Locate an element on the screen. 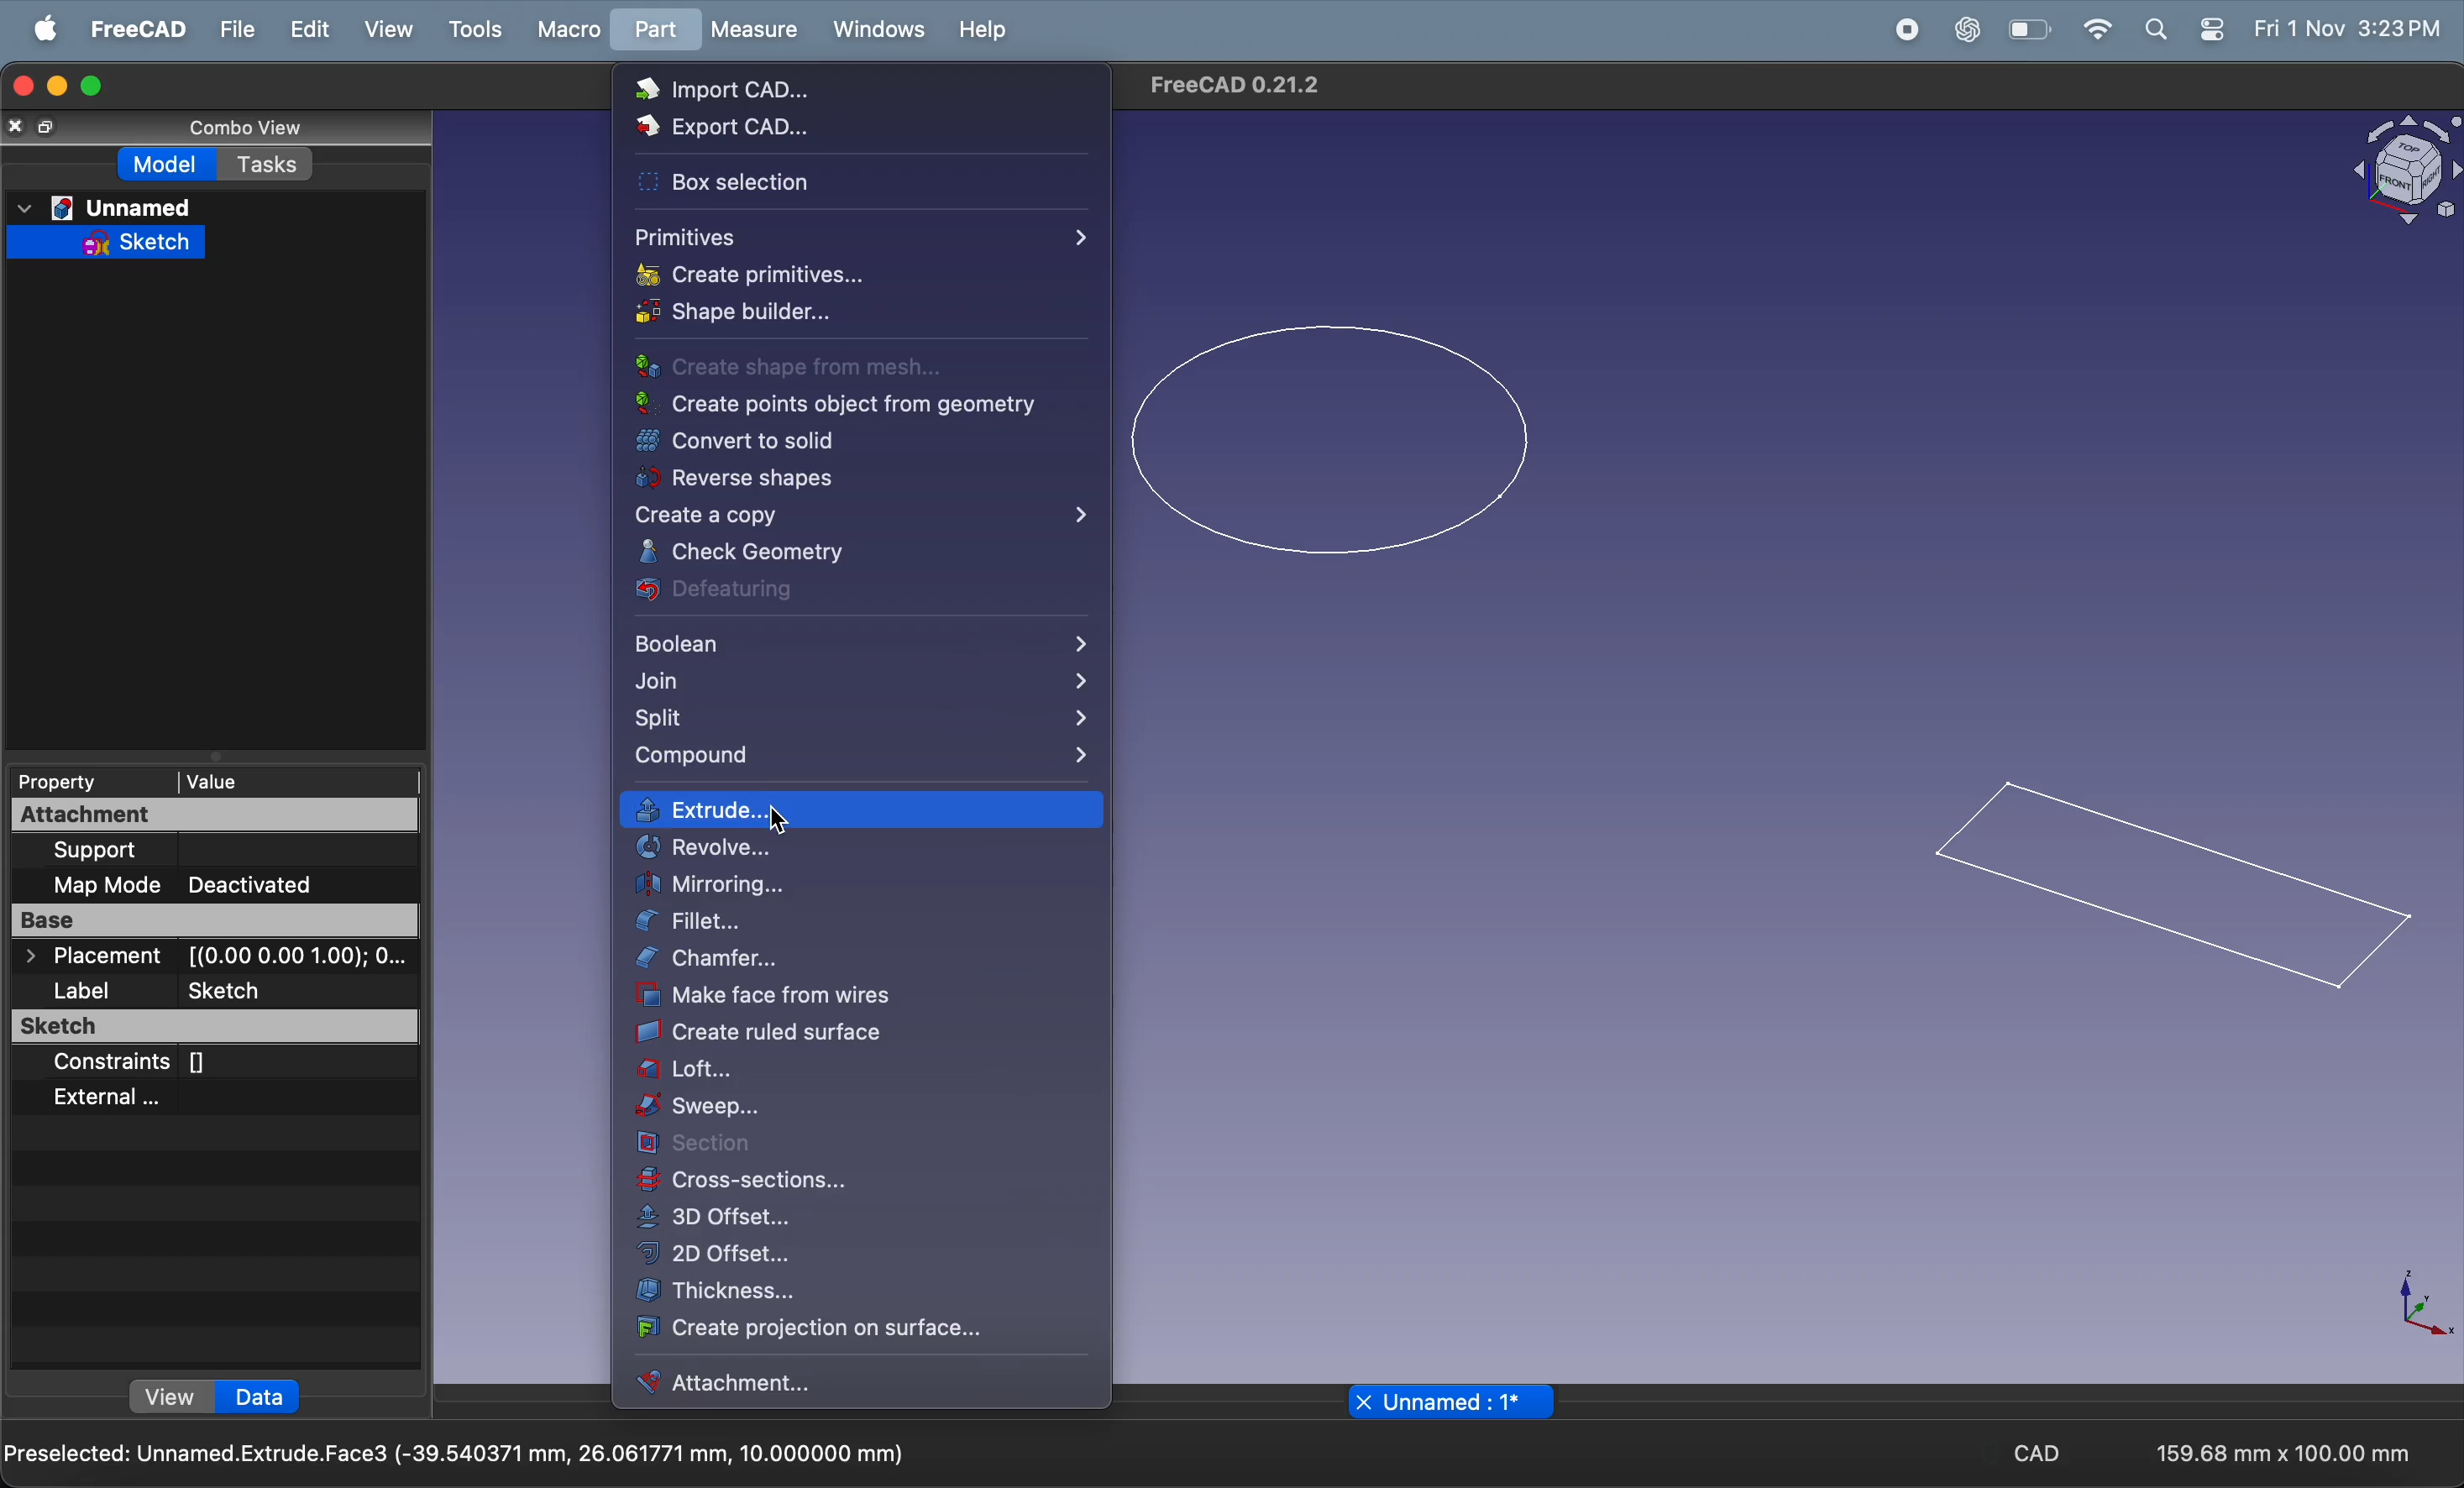  Extrude... is located at coordinates (861, 808).